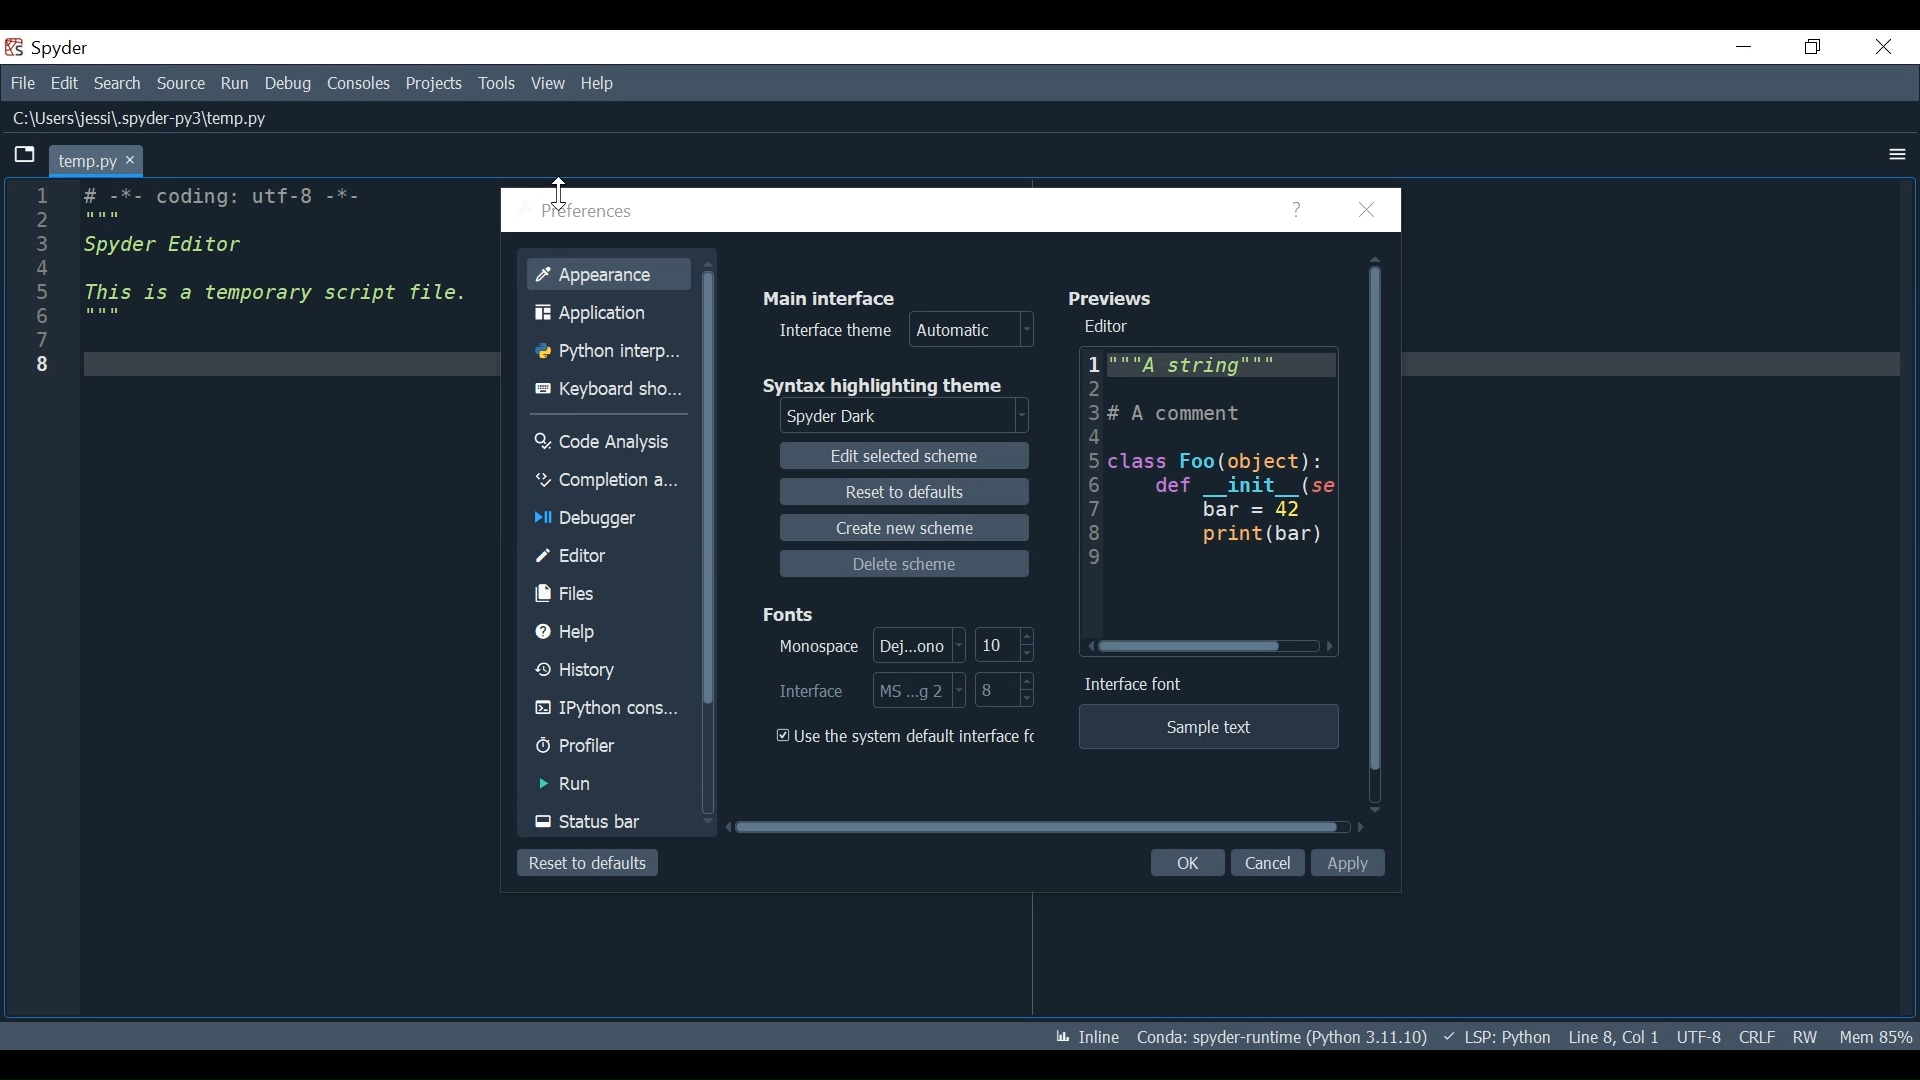  Describe the element at coordinates (904, 565) in the screenshot. I see `Delete Scheme` at that location.